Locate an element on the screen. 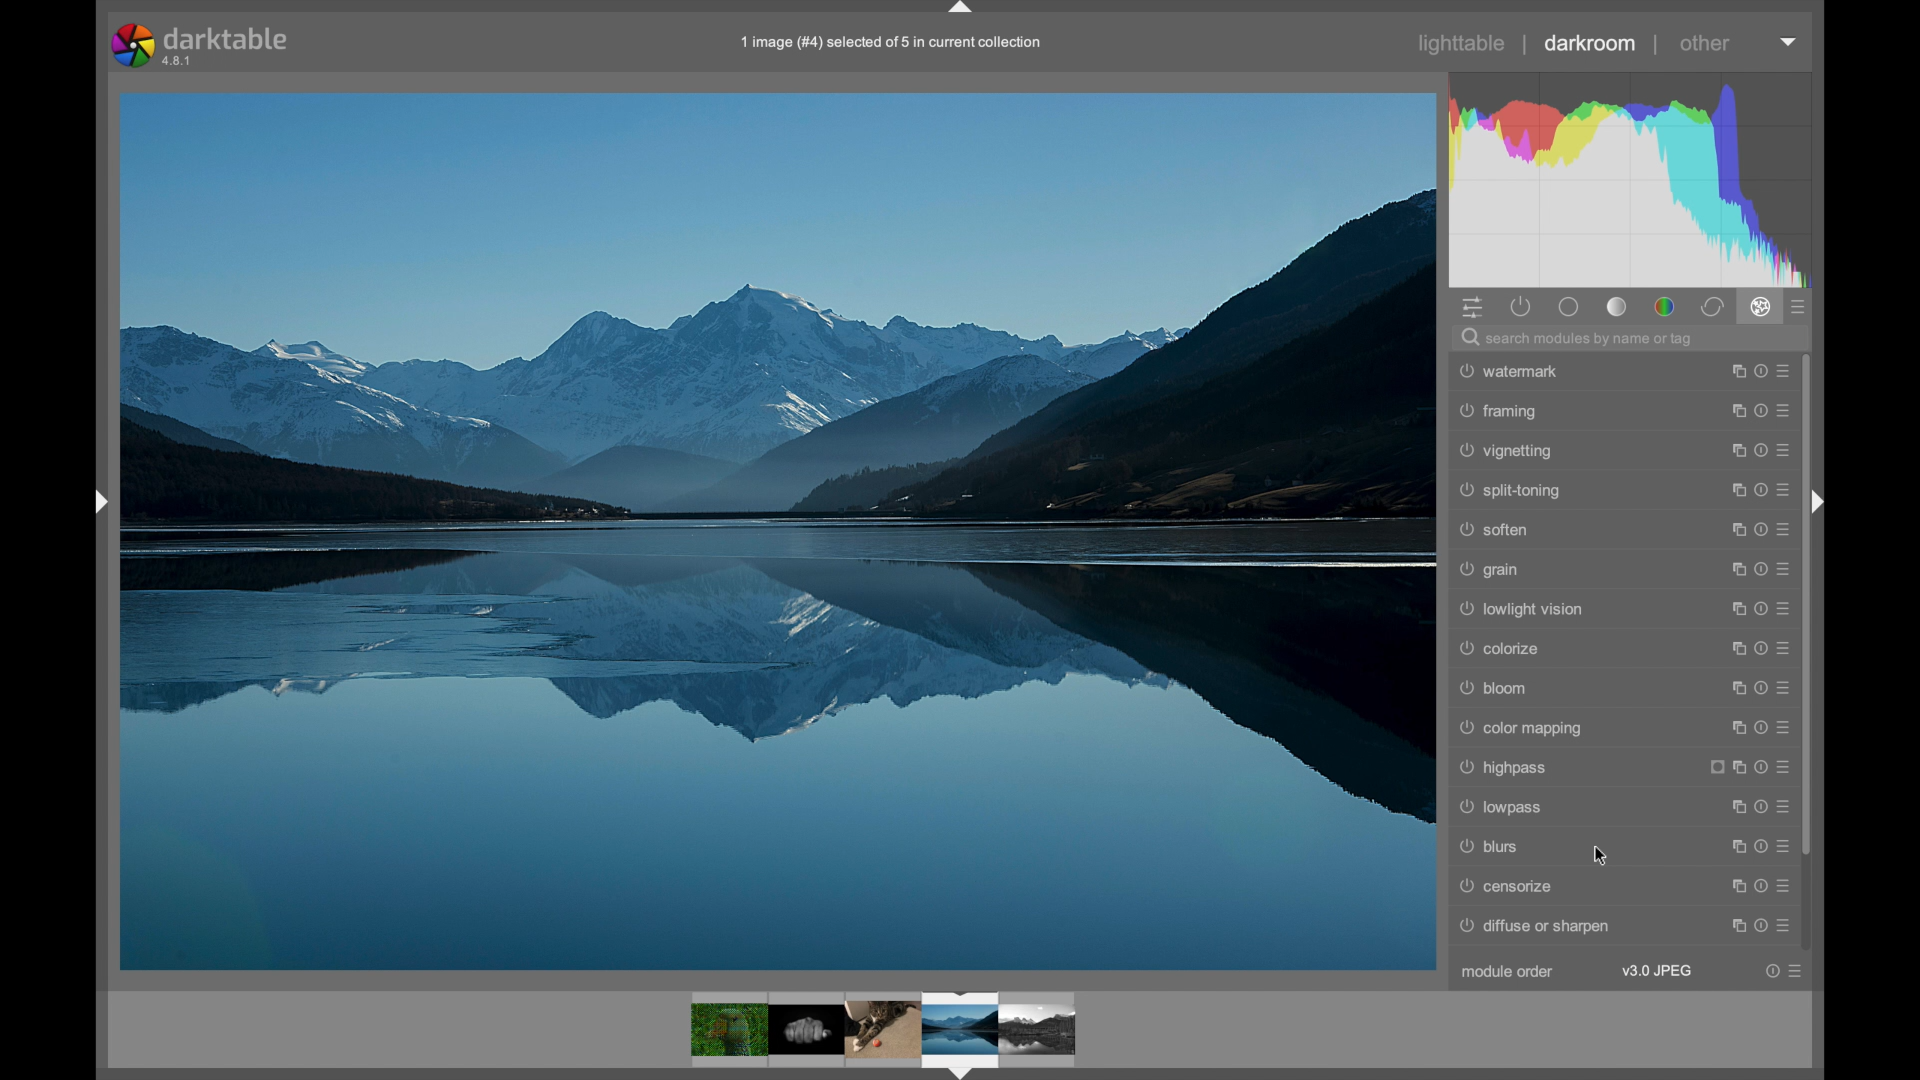 The height and width of the screenshot is (1080, 1920). more options is located at coordinates (1783, 731).